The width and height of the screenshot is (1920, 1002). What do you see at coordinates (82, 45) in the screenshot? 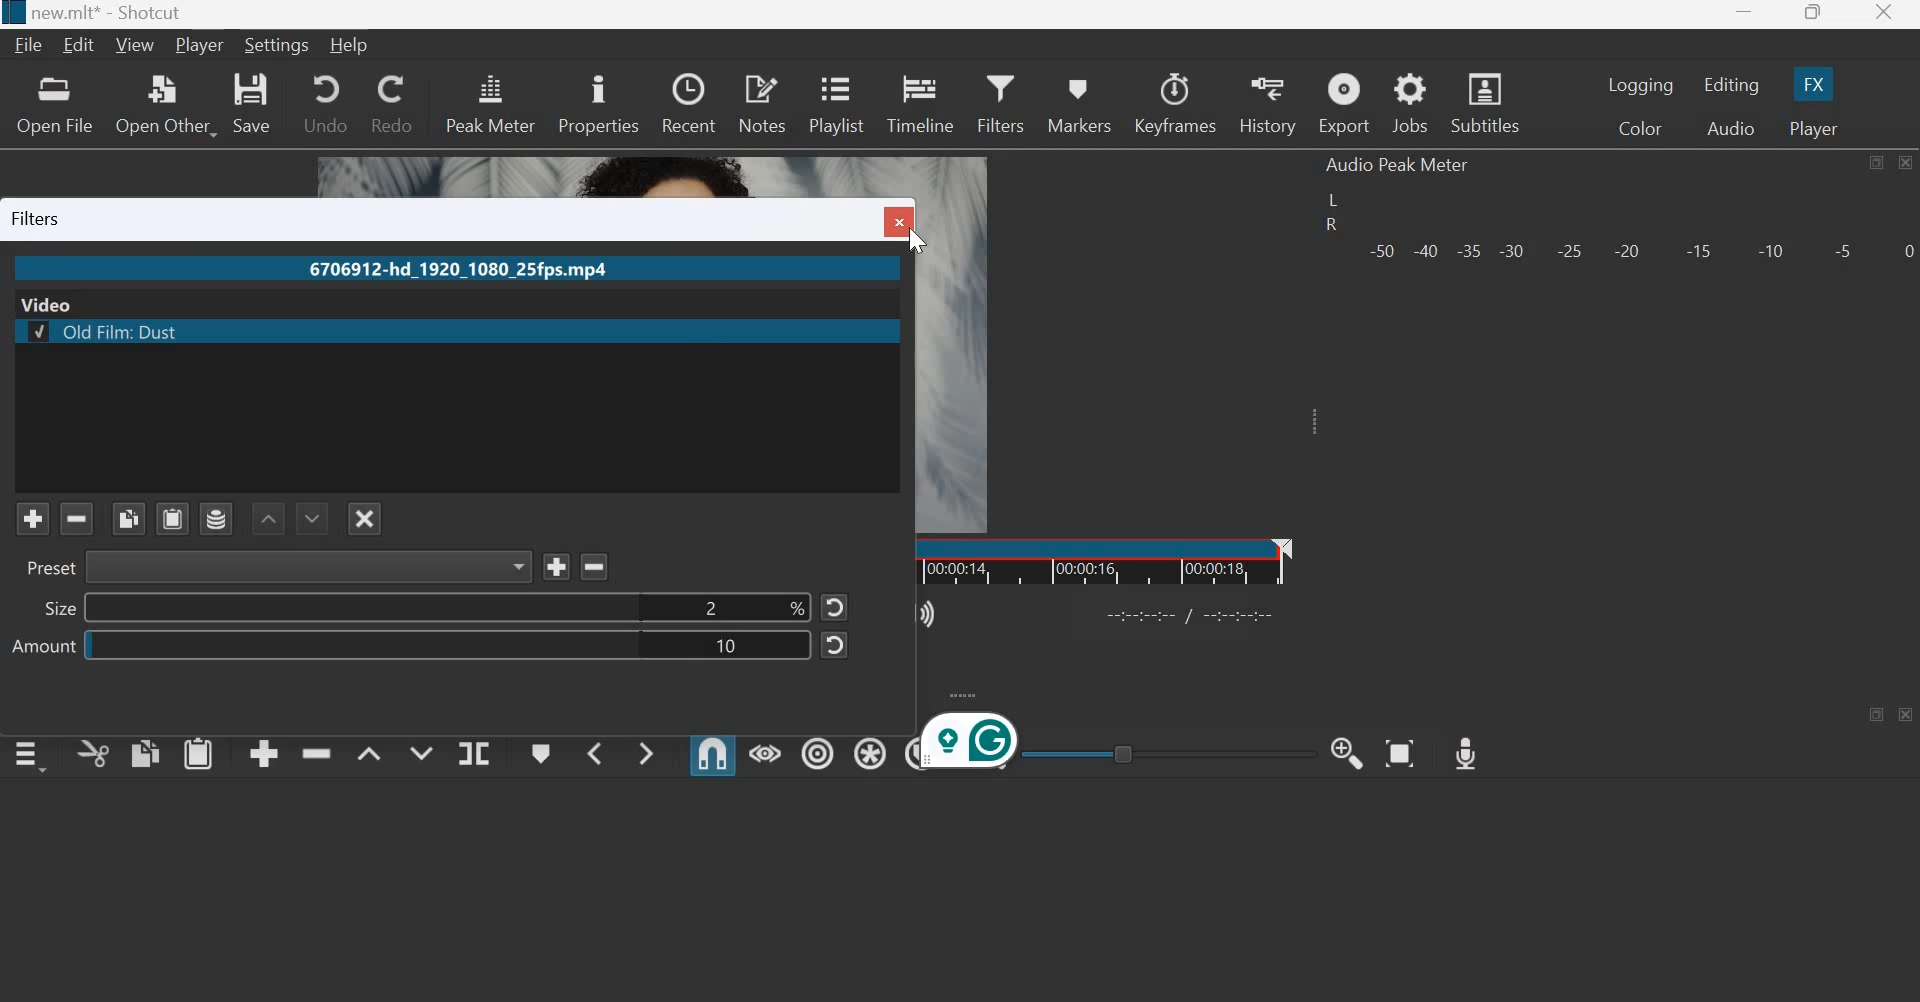
I see `Edit` at bounding box center [82, 45].